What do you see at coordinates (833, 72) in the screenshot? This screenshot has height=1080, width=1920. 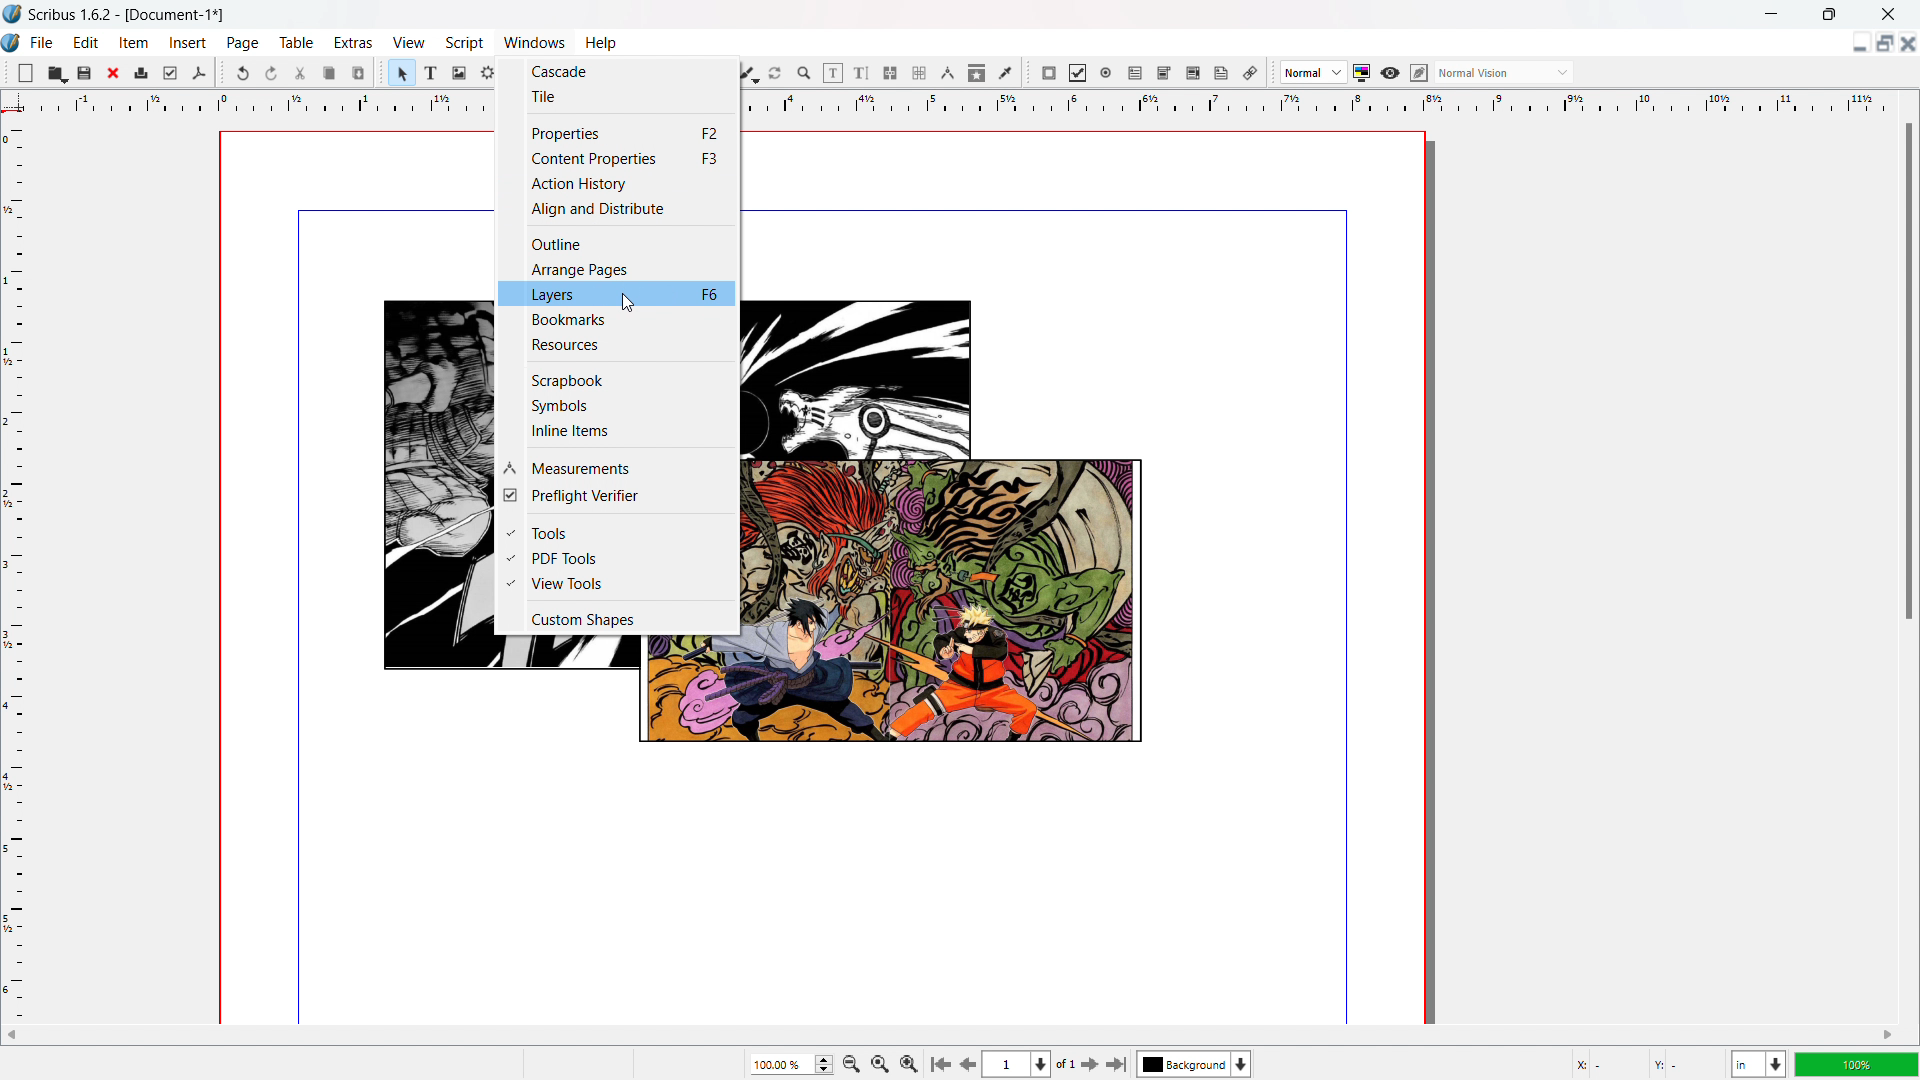 I see `edit contents of the frame` at bounding box center [833, 72].